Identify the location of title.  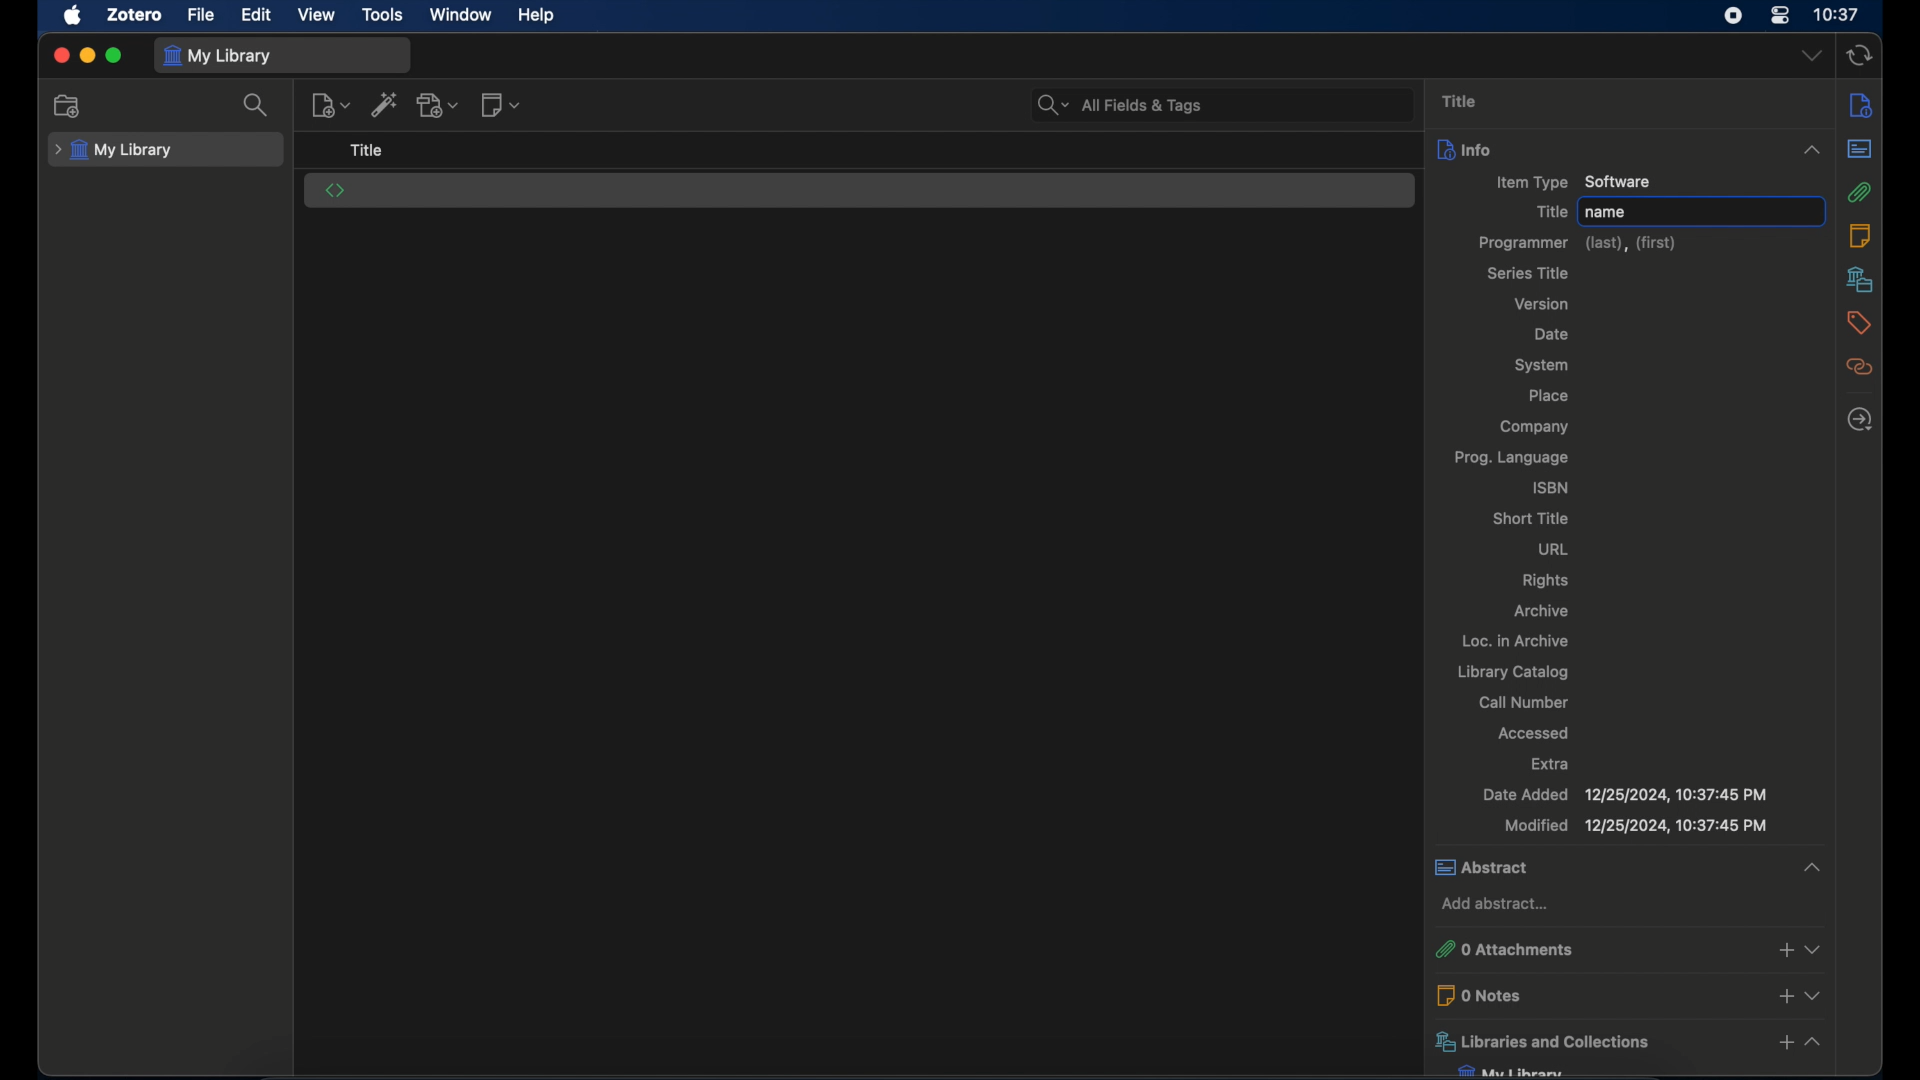
(1547, 211).